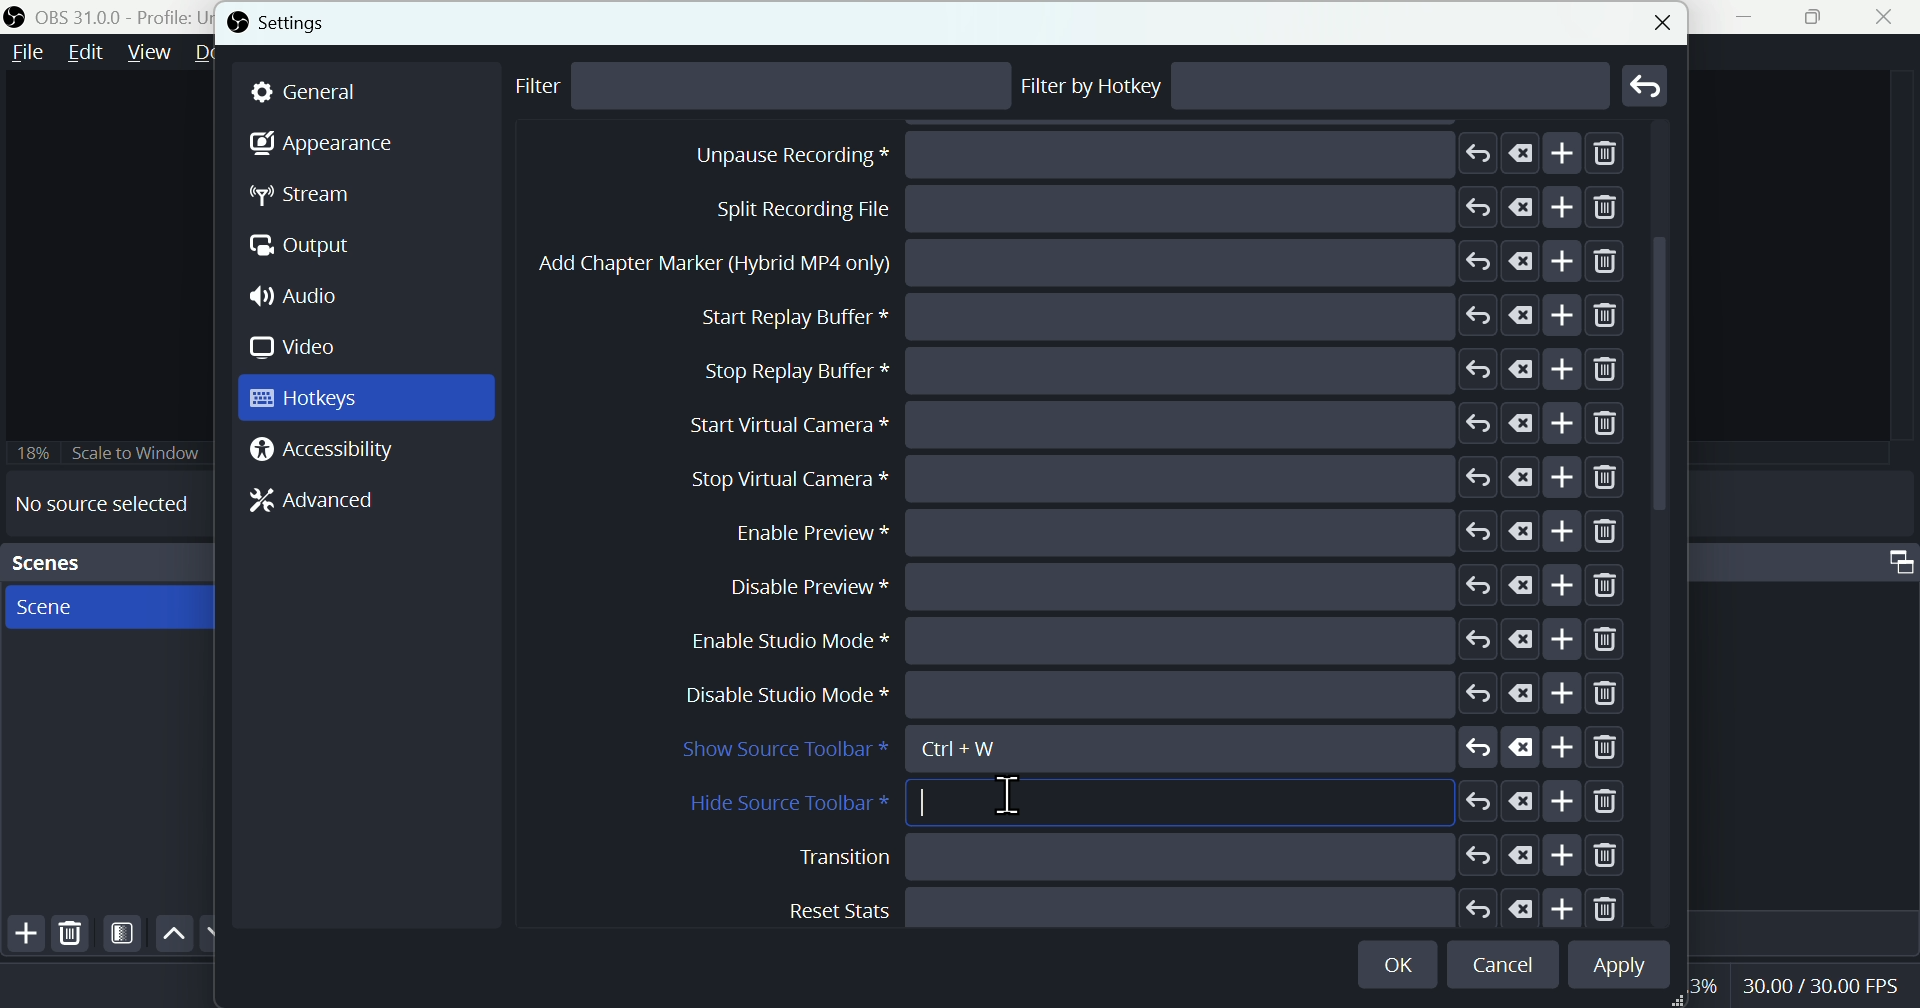 This screenshot has width=1920, height=1008. Describe the element at coordinates (71, 933) in the screenshot. I see `Delete` at that location.